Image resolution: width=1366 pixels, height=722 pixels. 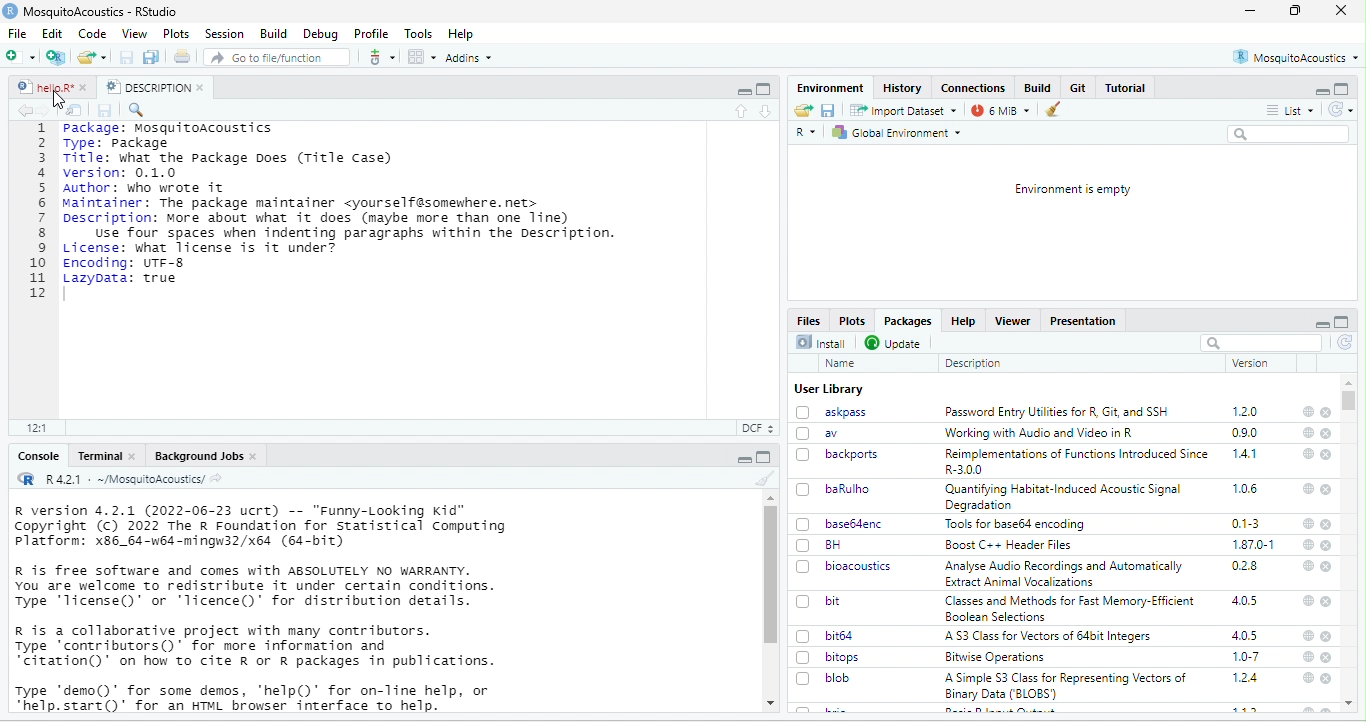 What do you see at coordinates (1307, 489) in the screenshot?
I see `help` at bounding box center [1307, 489].